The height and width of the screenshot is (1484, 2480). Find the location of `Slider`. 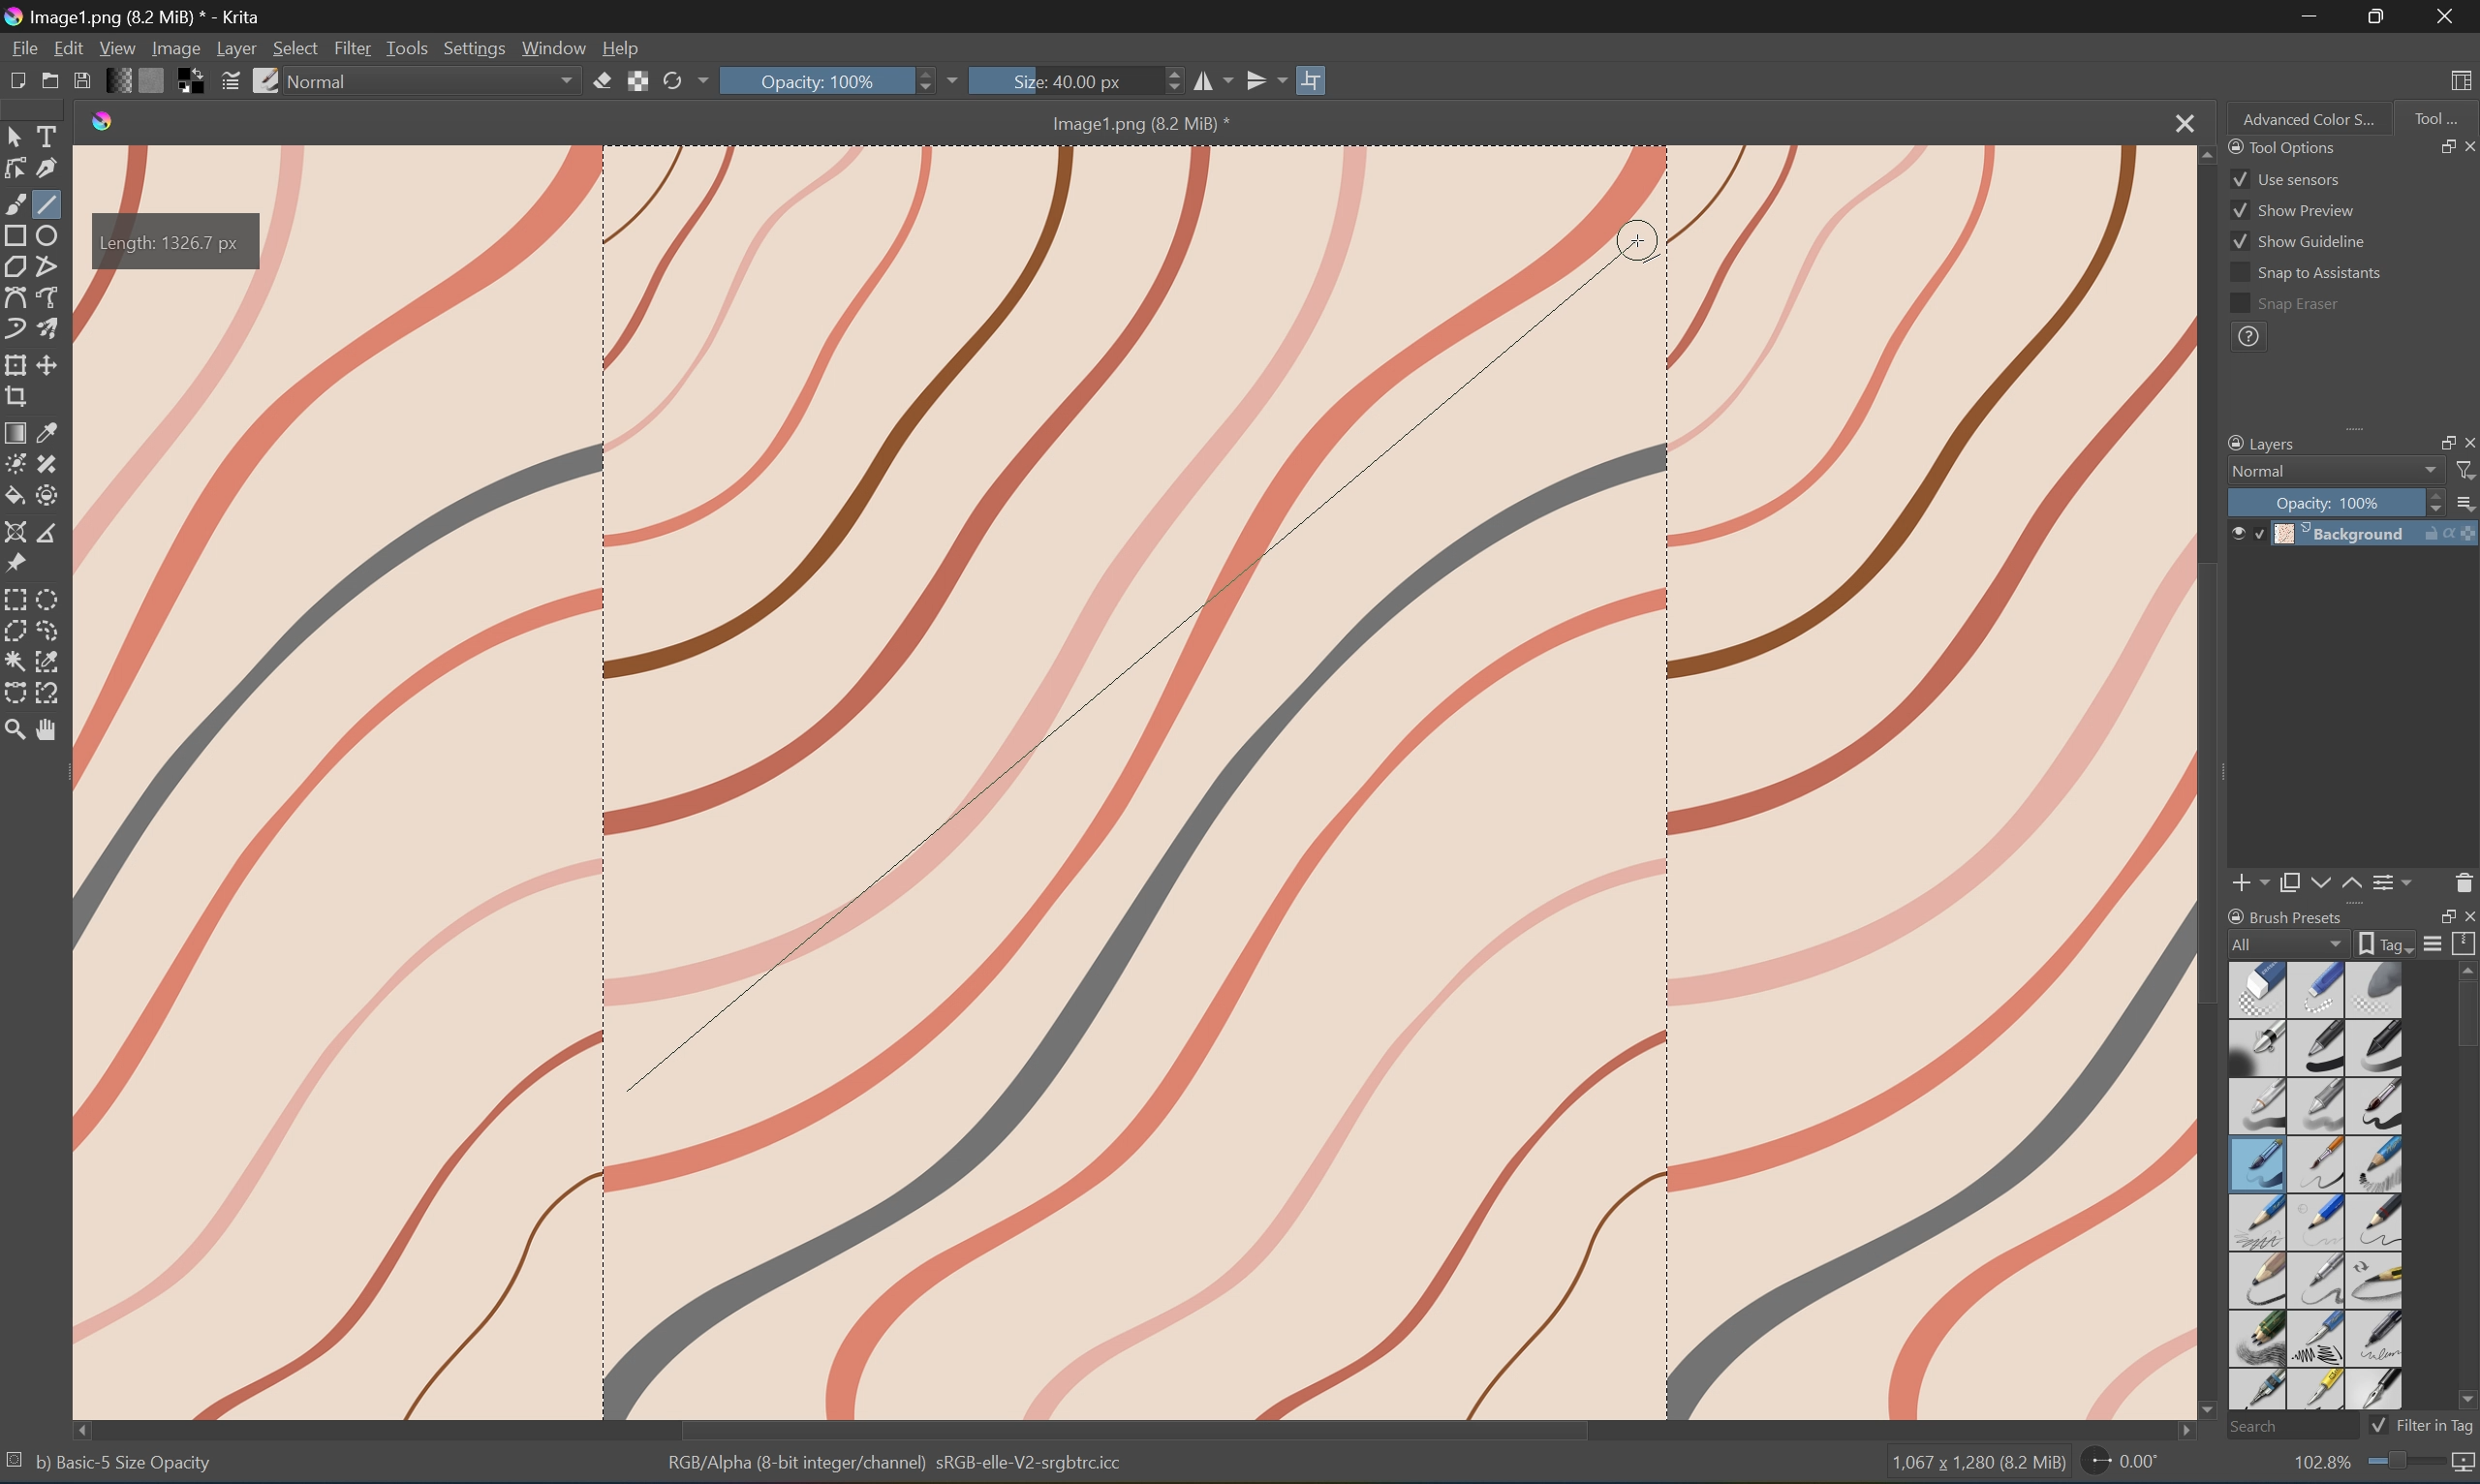

Slider is located at coordinates (2406, 1461).